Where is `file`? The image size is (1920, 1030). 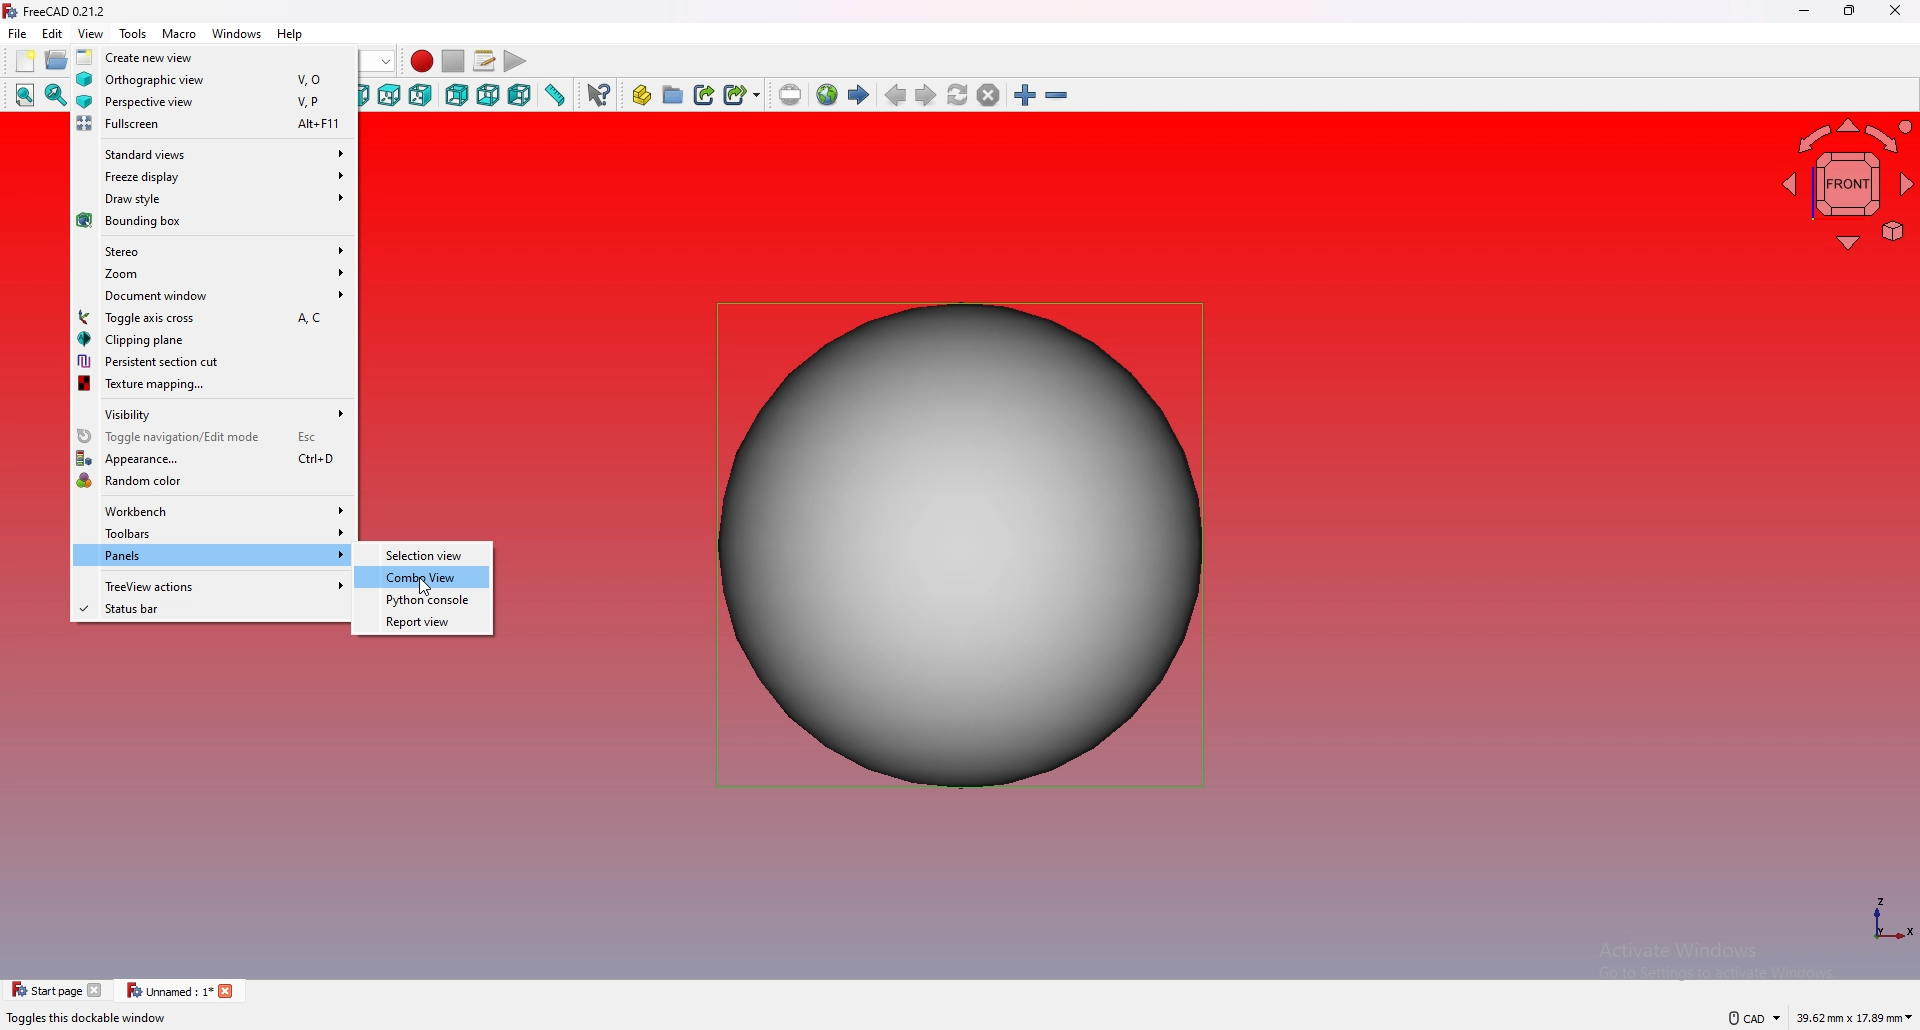
file is located at coordinates (18, 34).